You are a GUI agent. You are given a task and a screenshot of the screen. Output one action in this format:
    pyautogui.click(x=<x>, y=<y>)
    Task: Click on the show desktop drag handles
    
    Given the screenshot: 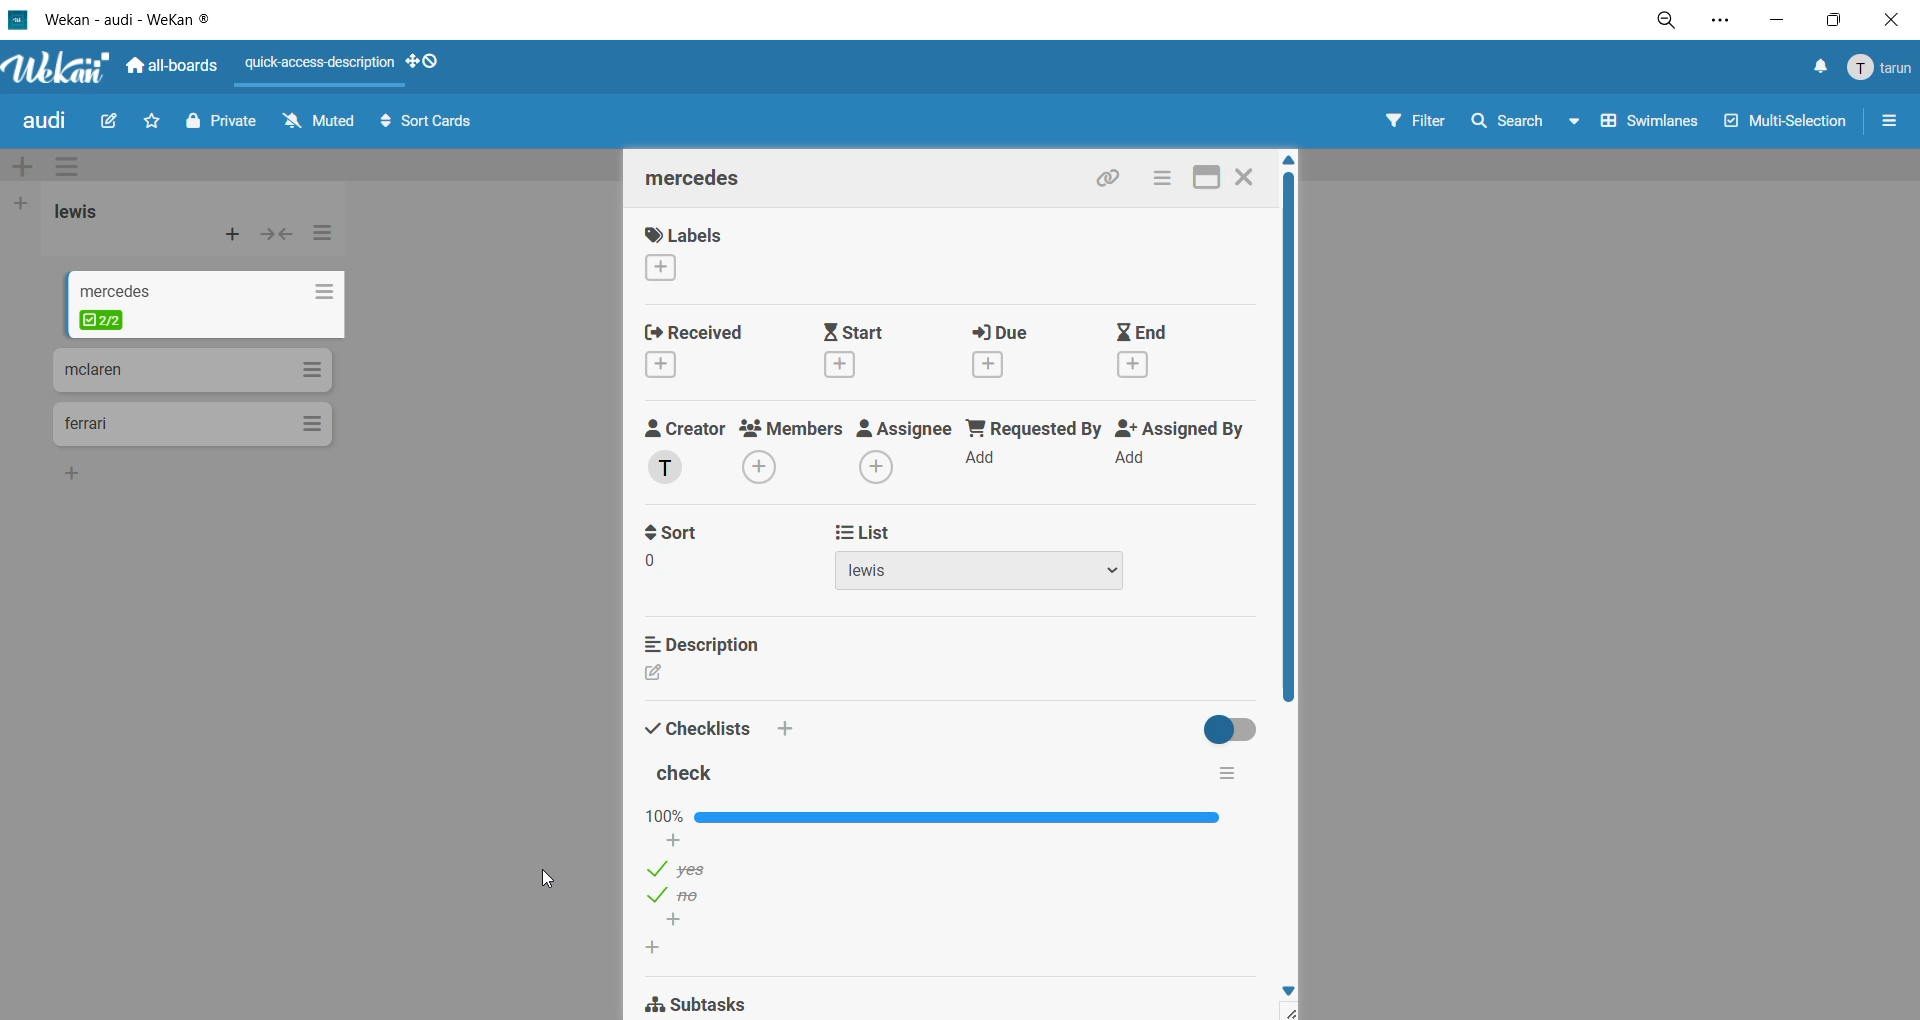 What is the action you would take?
    pyautogui.click(x=431, y=63)
    